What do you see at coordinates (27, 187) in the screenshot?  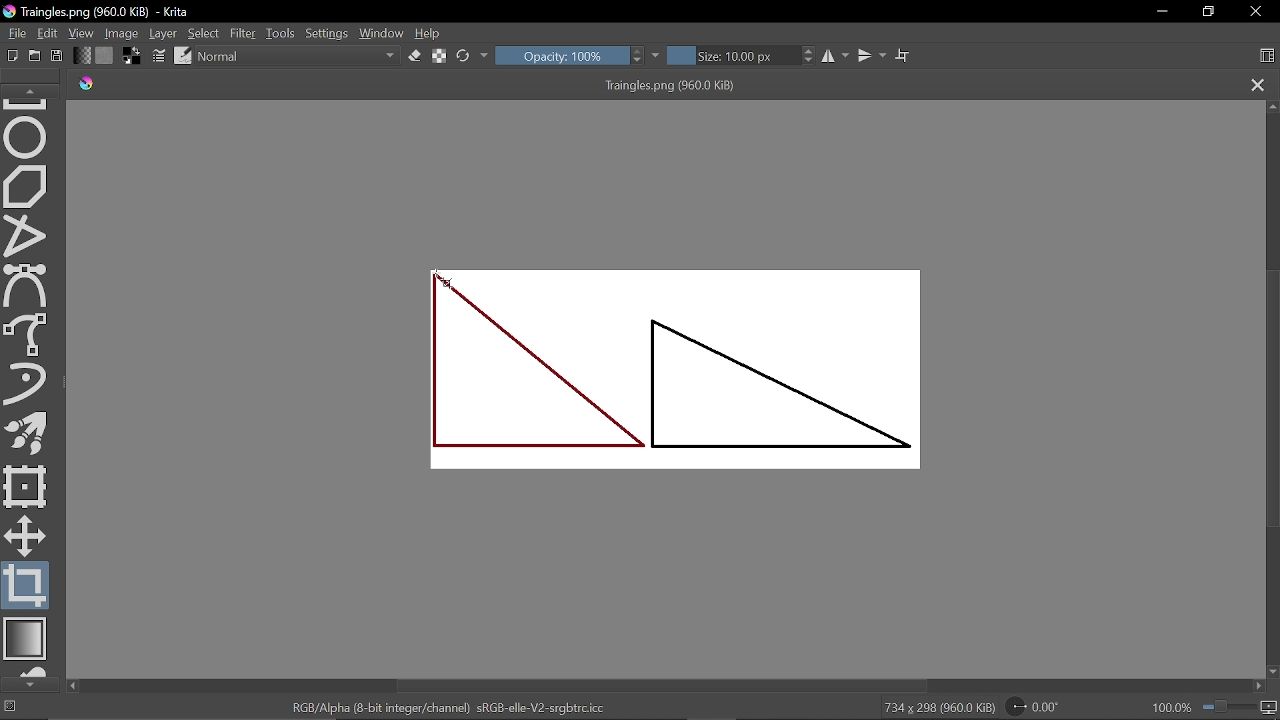 I see `Polygon tool` at bounding box center [27, 187].